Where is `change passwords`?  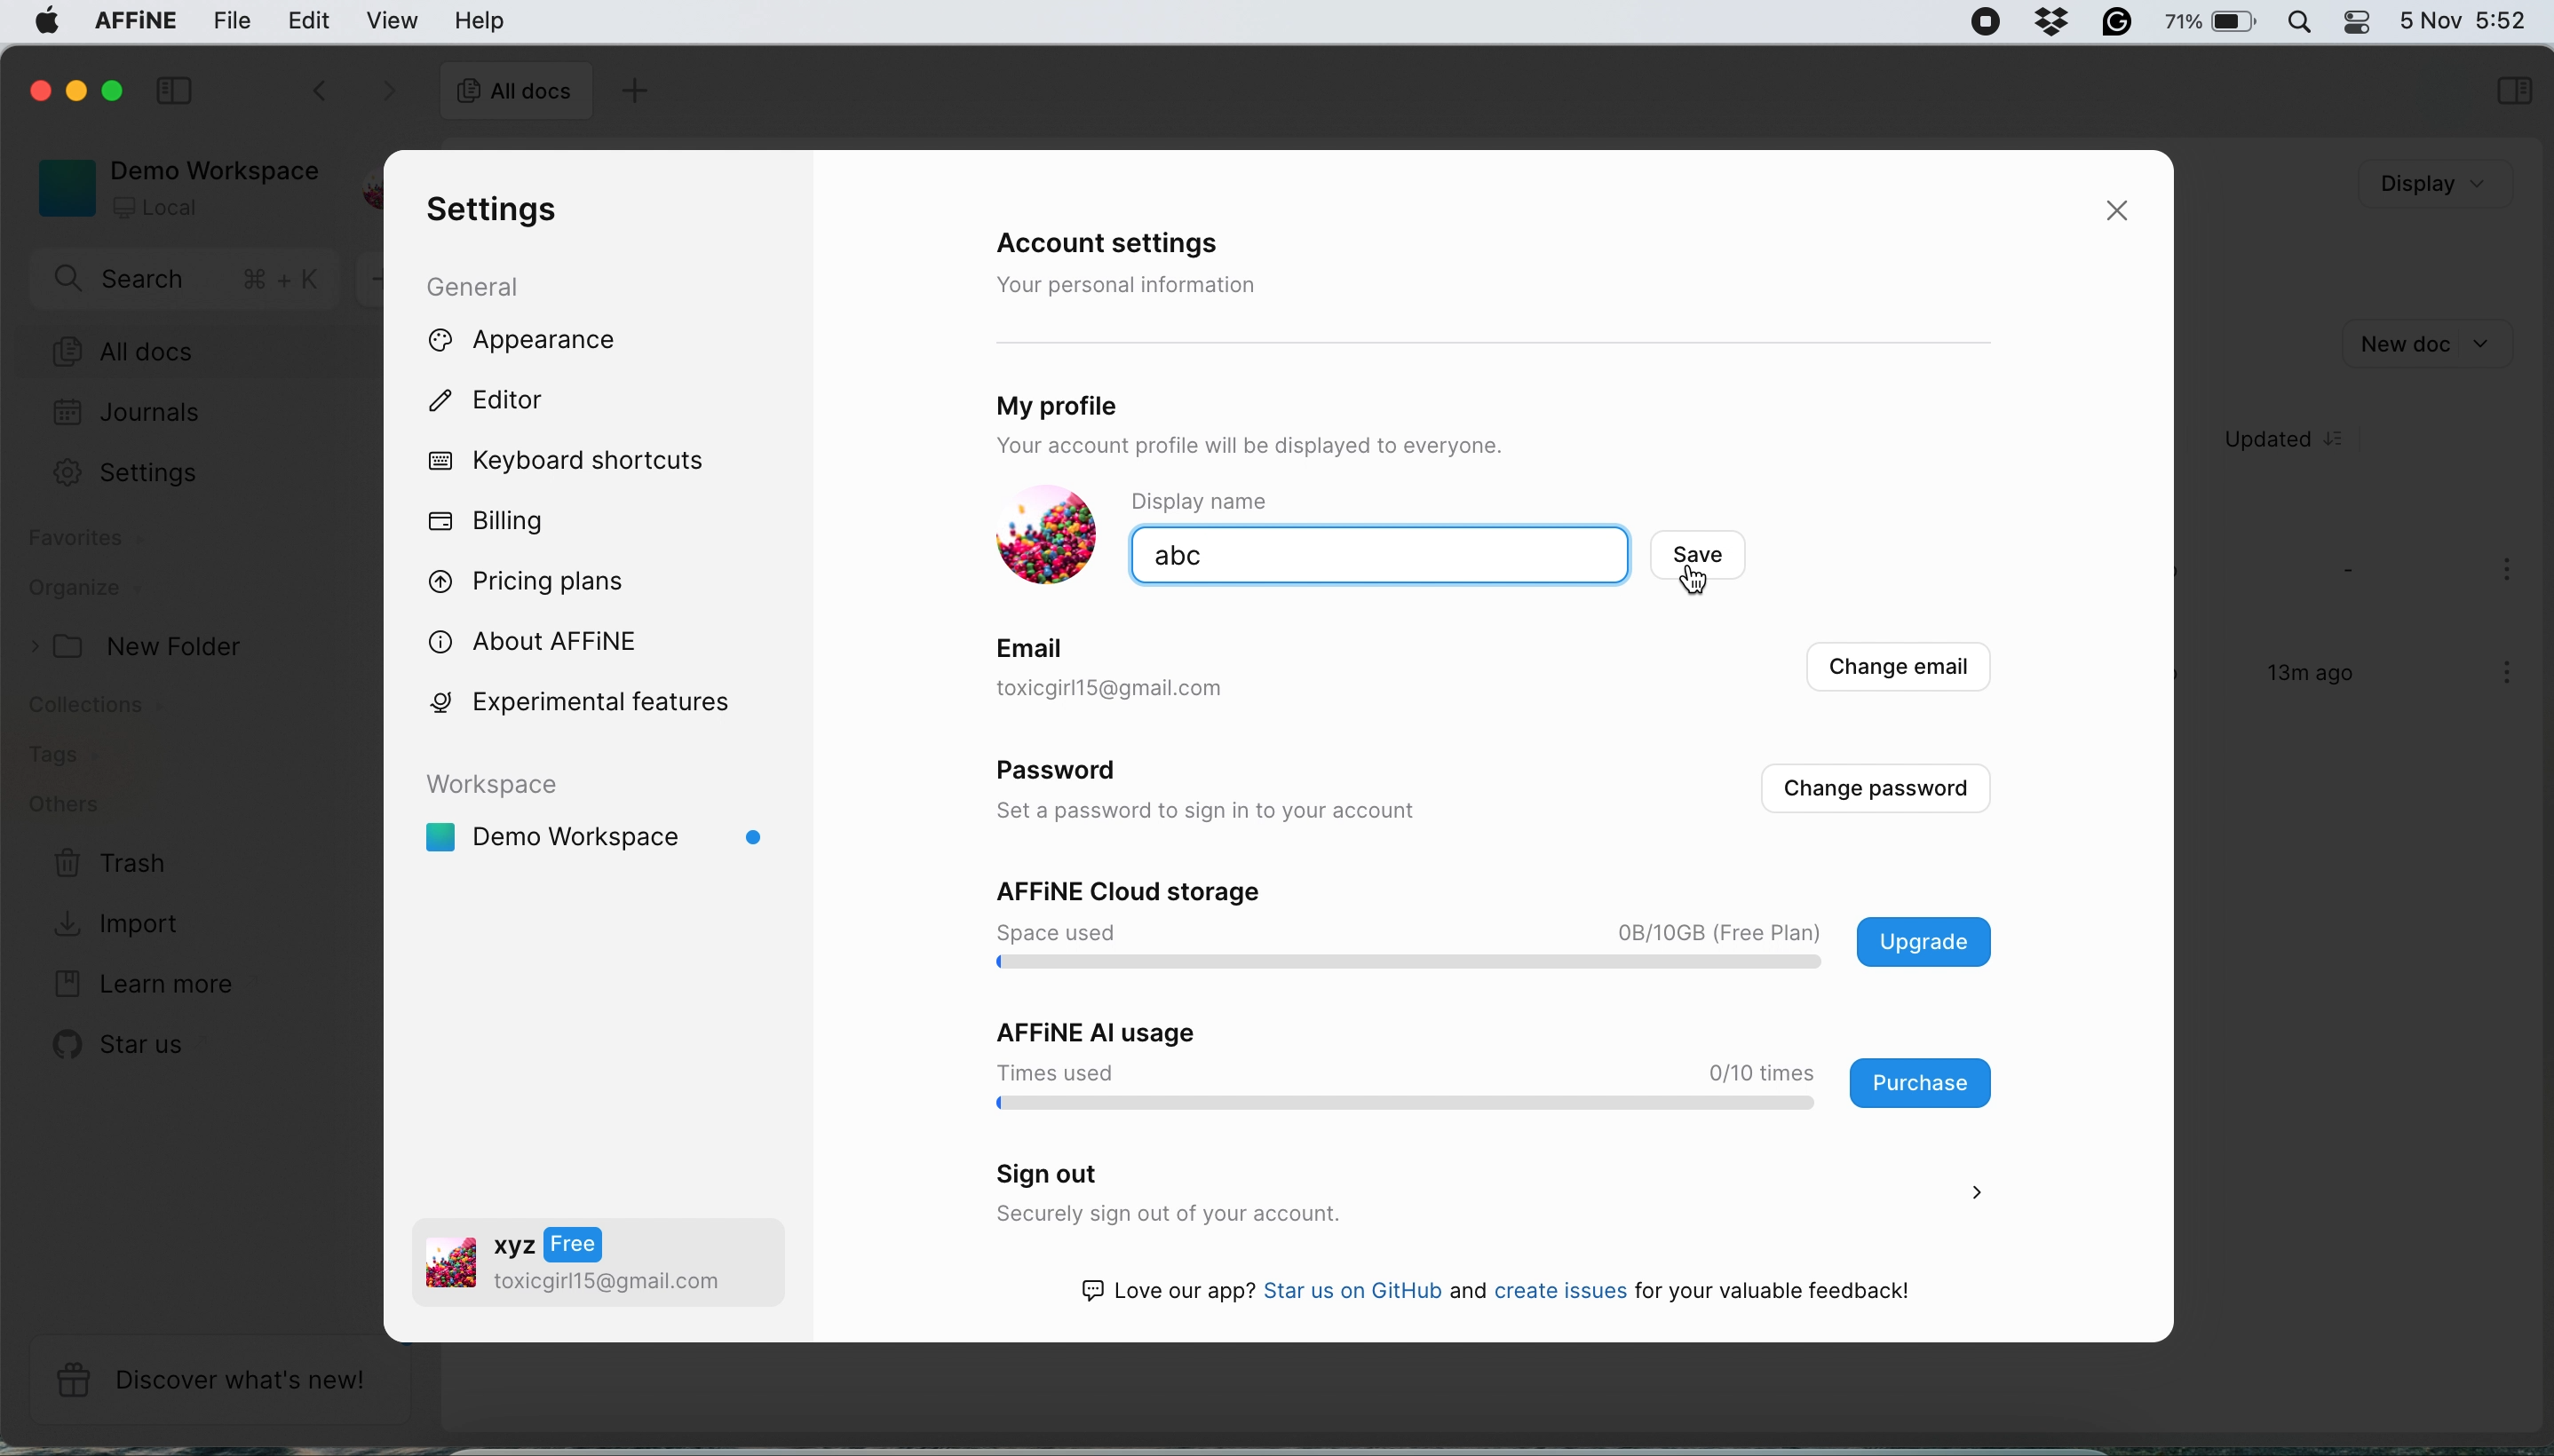 change passwords is located at coordinates (1875, 789).